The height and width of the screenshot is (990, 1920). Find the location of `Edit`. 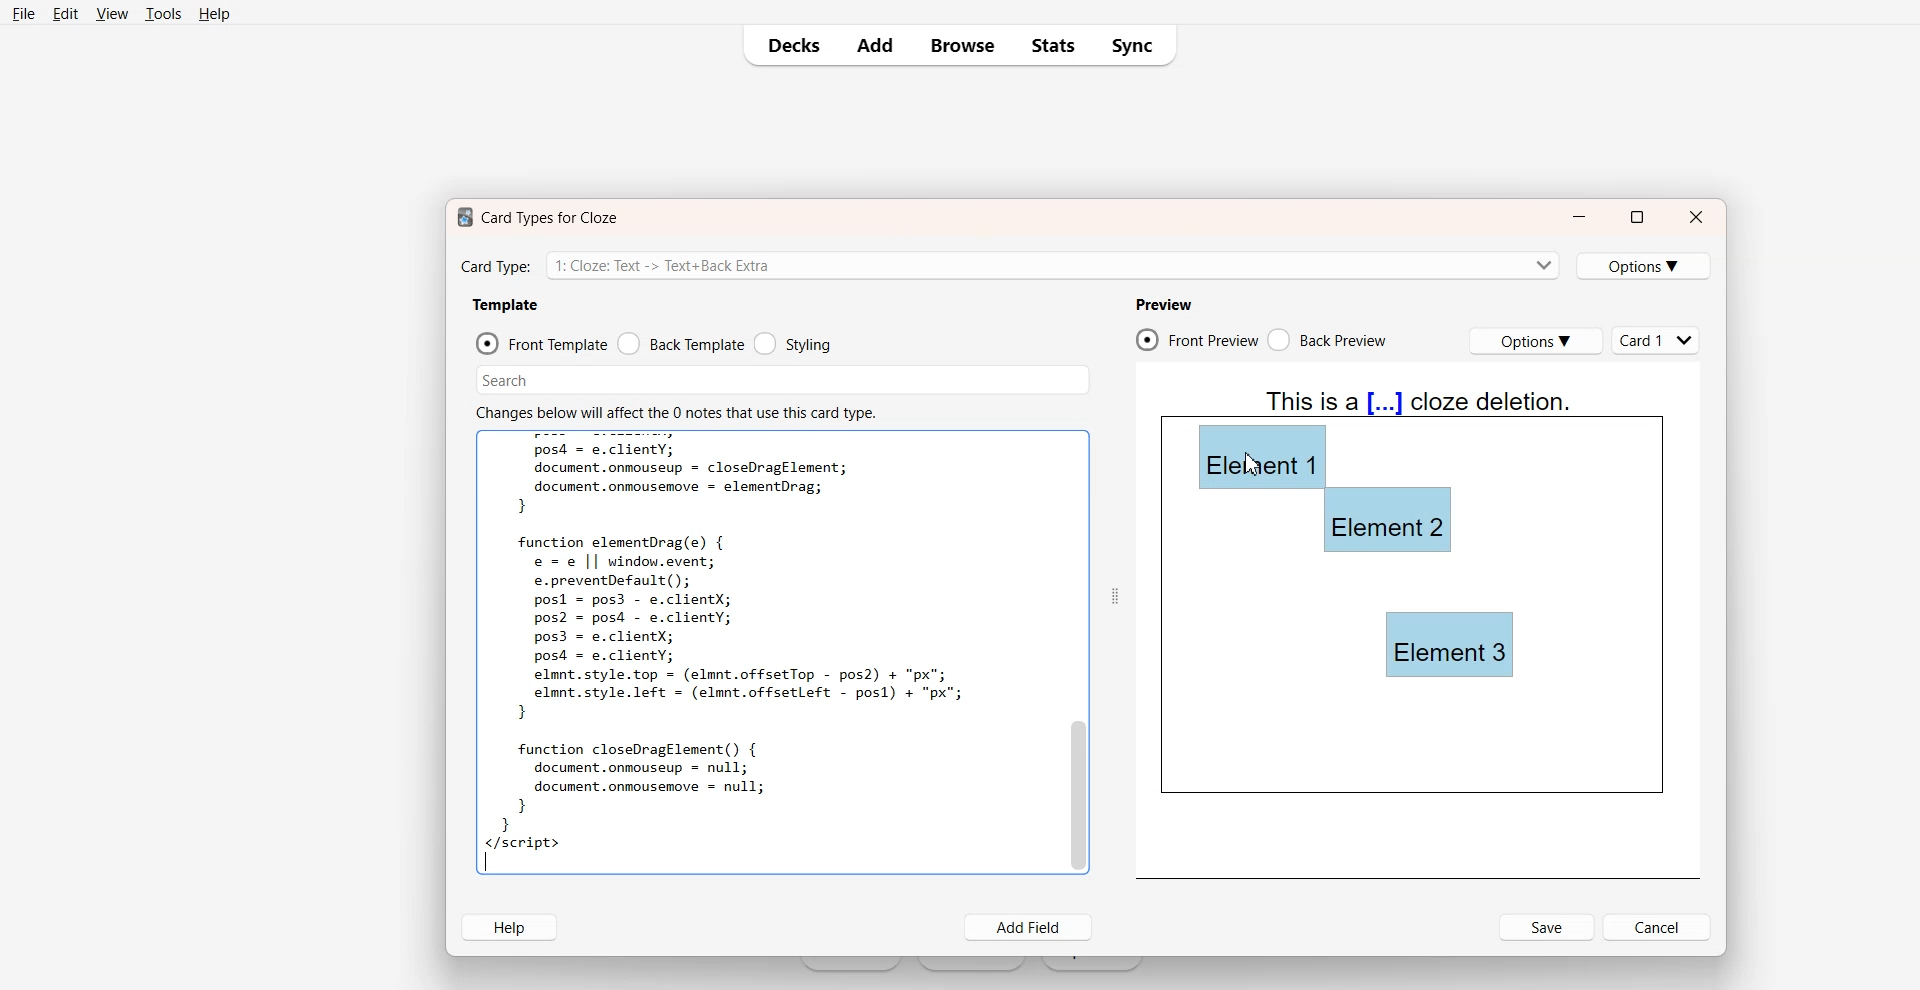

Edit is located at coordinates (64, 13).